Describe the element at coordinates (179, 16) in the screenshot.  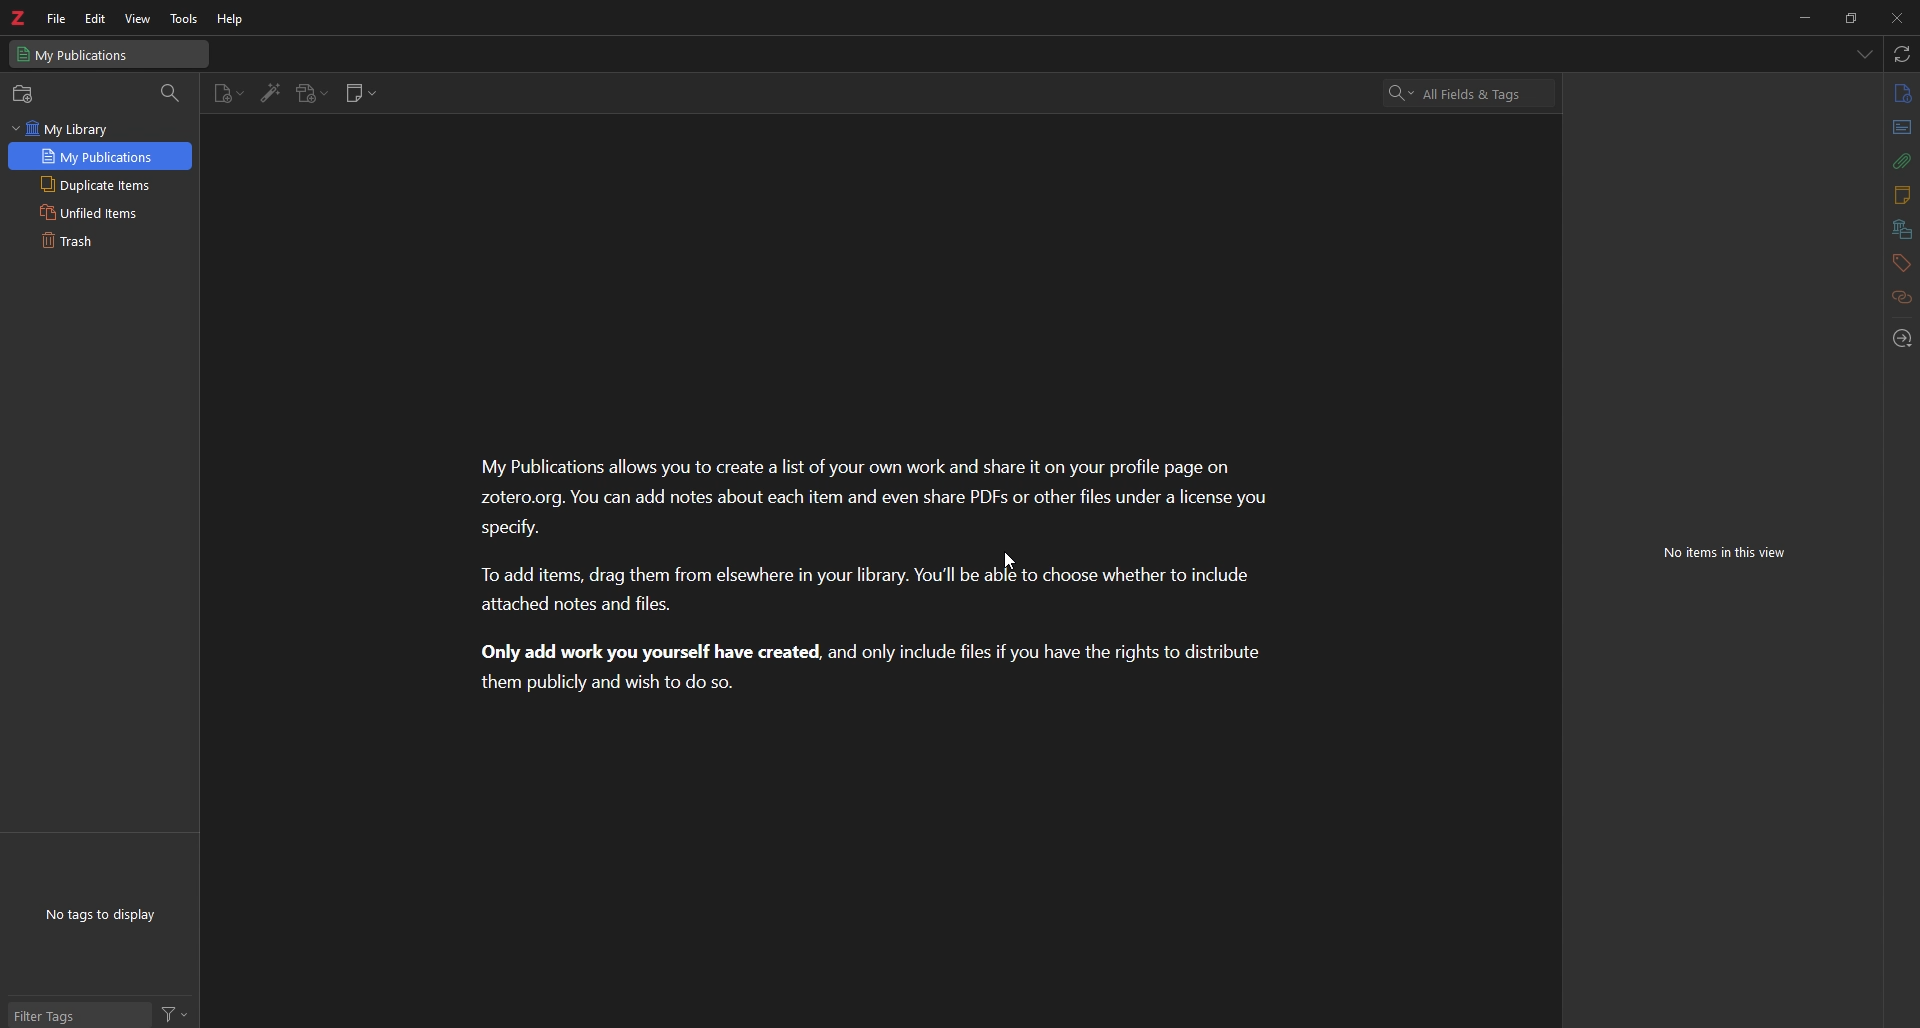
I see `Tools` at that location.